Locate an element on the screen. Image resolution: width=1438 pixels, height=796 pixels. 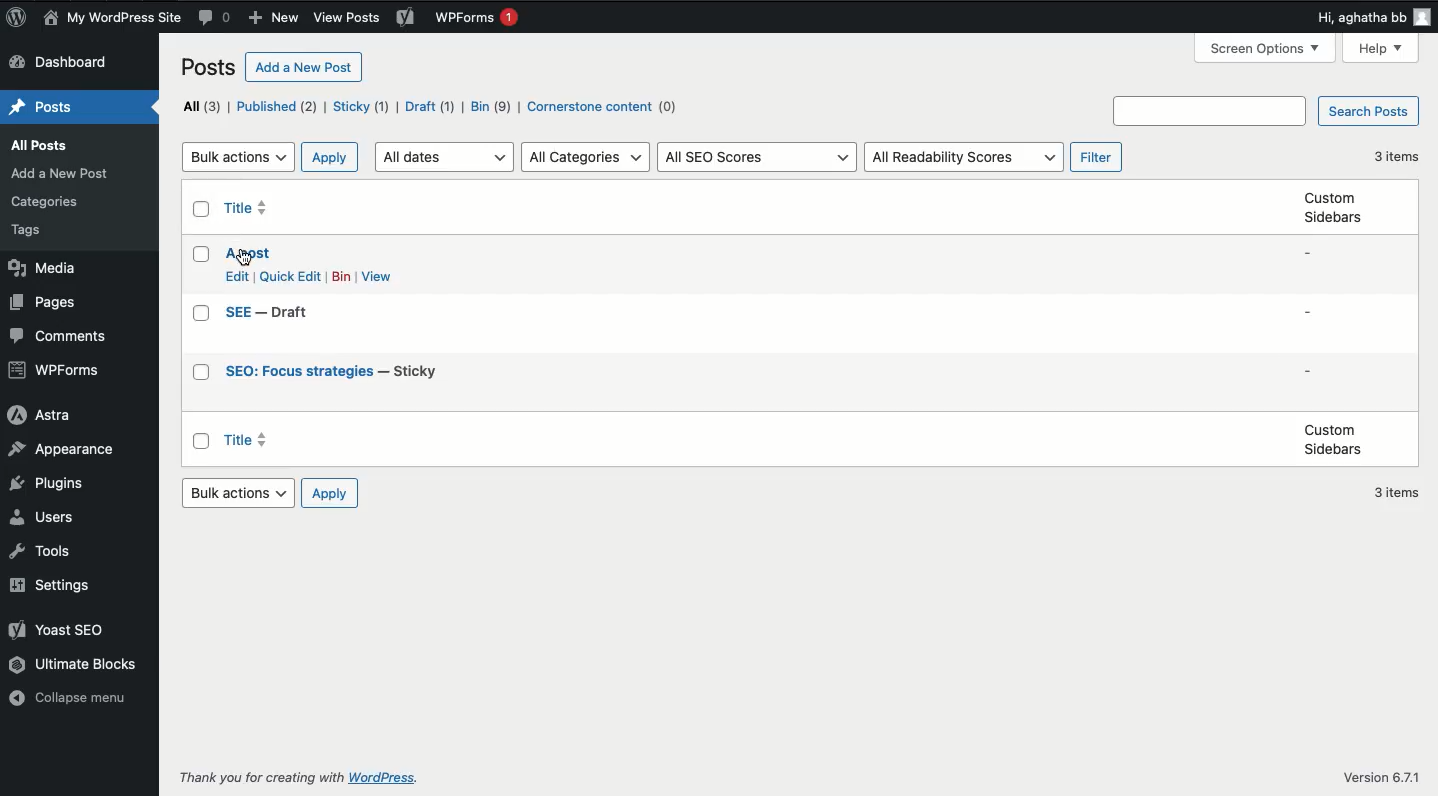
Users is located at coordinates (47, 515).